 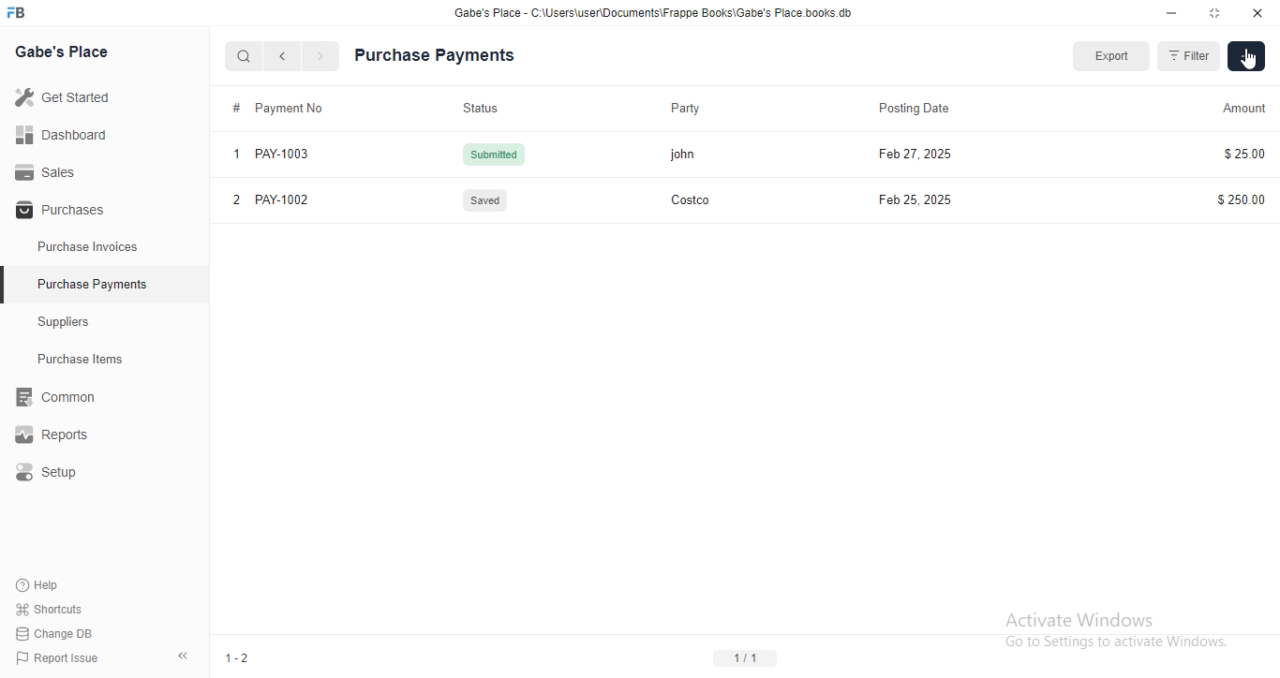 What do you see at coordinates (322, 57) in the screenshot?
I see `navigate forward` at bounding box center [322, 57].